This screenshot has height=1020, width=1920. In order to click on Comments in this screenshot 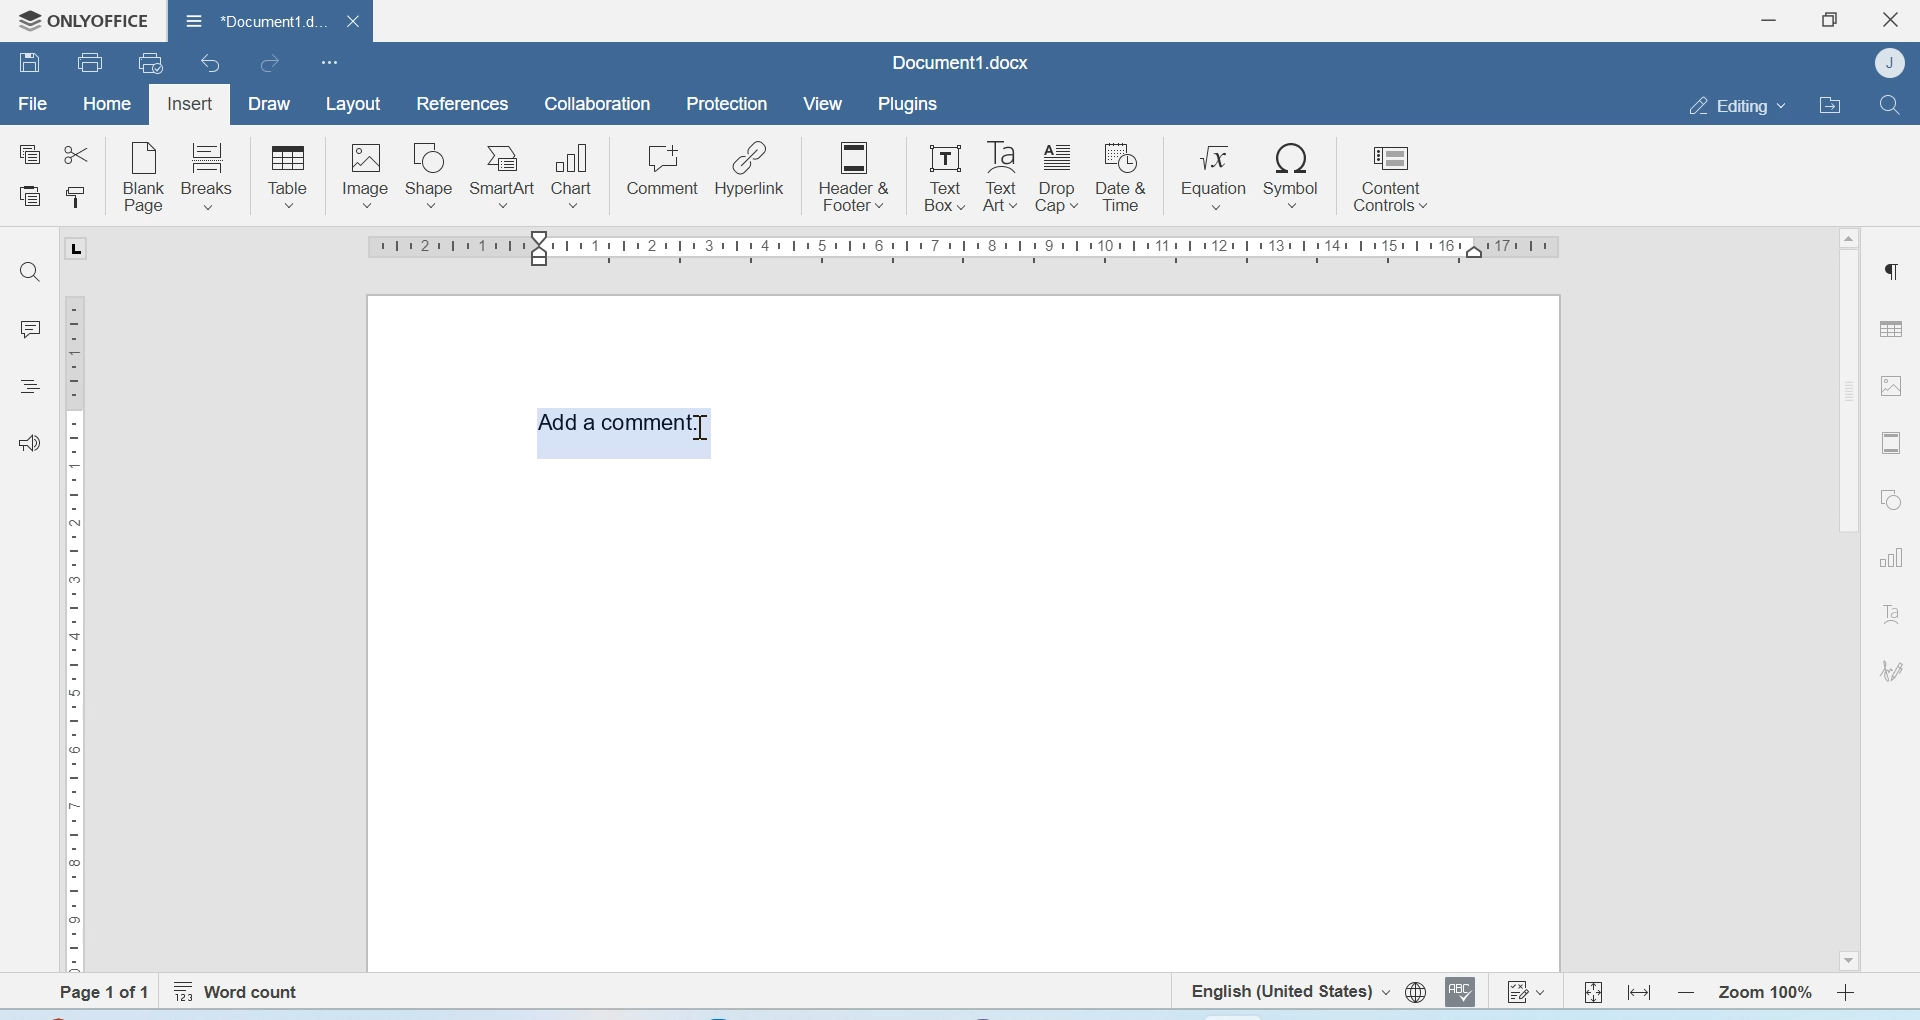, I will do `click(29, 329)`.